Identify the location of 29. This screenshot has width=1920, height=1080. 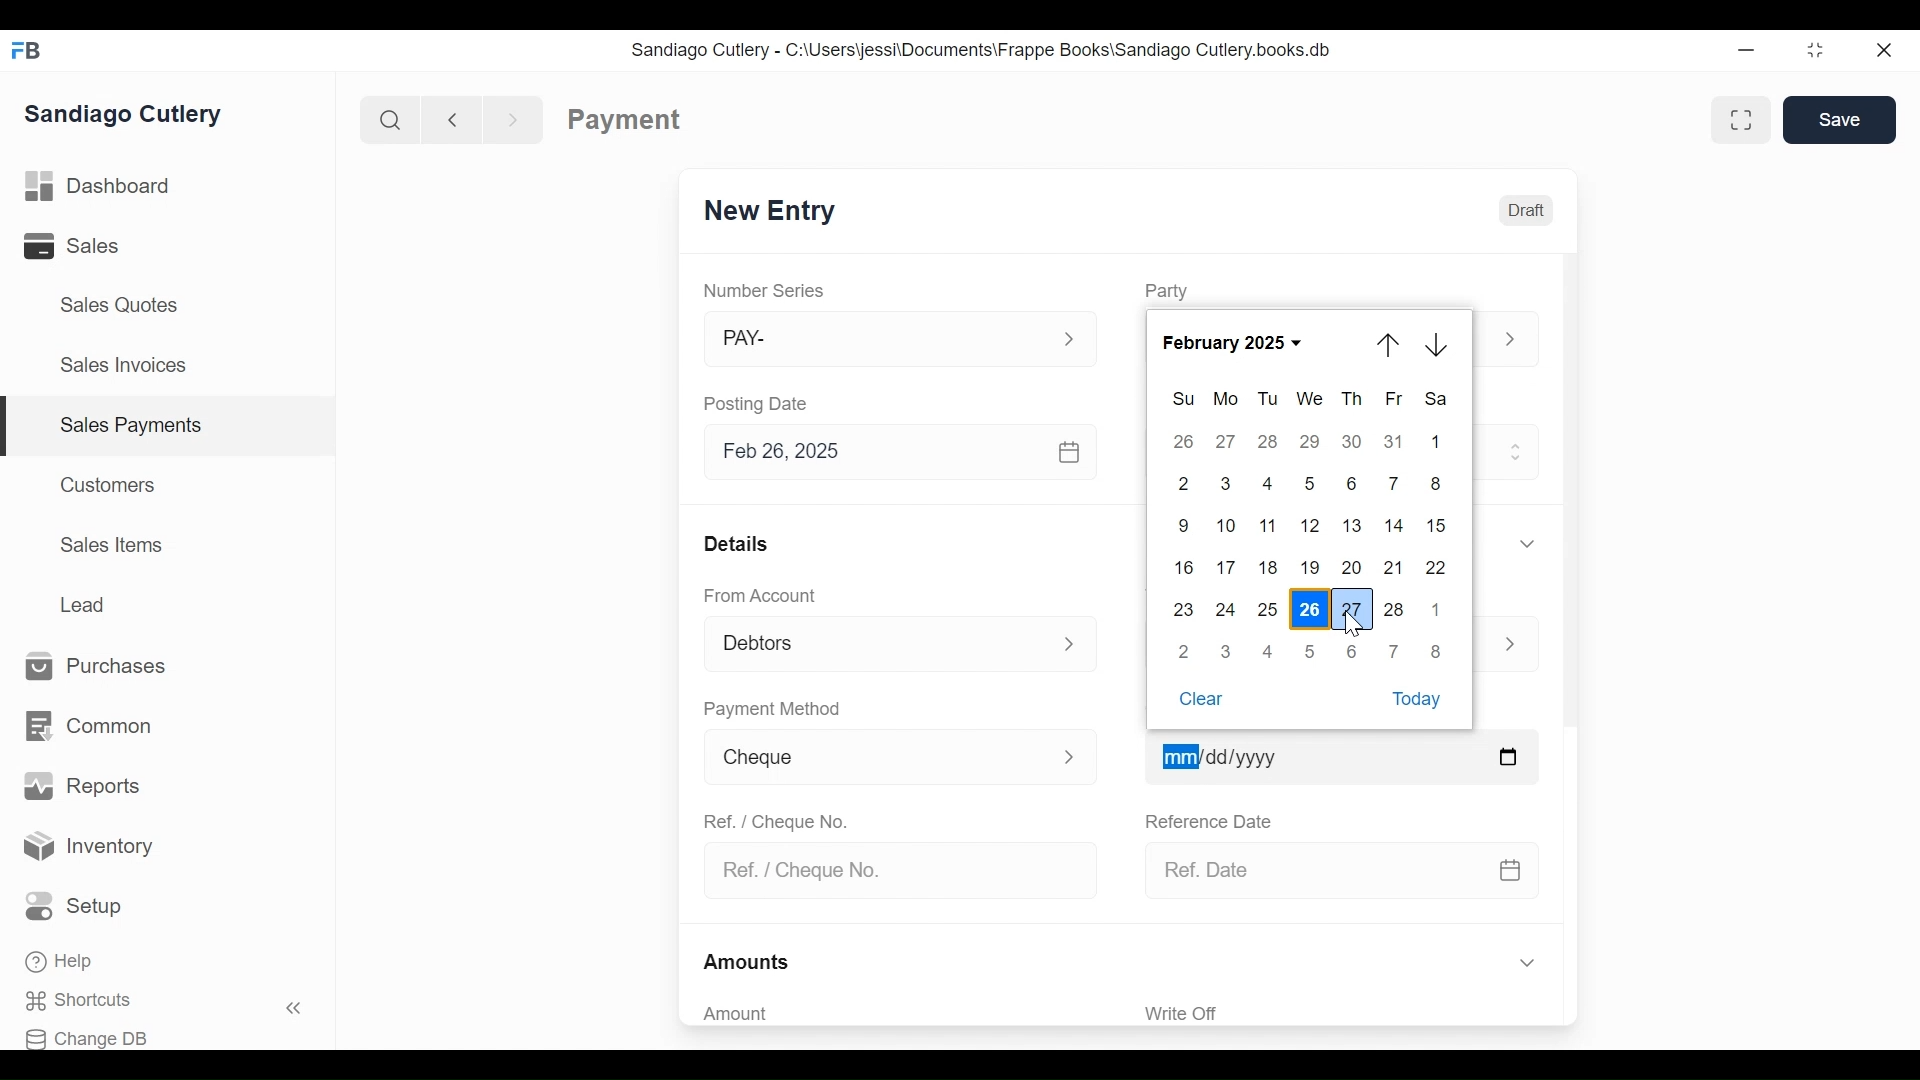
(1312, 441).